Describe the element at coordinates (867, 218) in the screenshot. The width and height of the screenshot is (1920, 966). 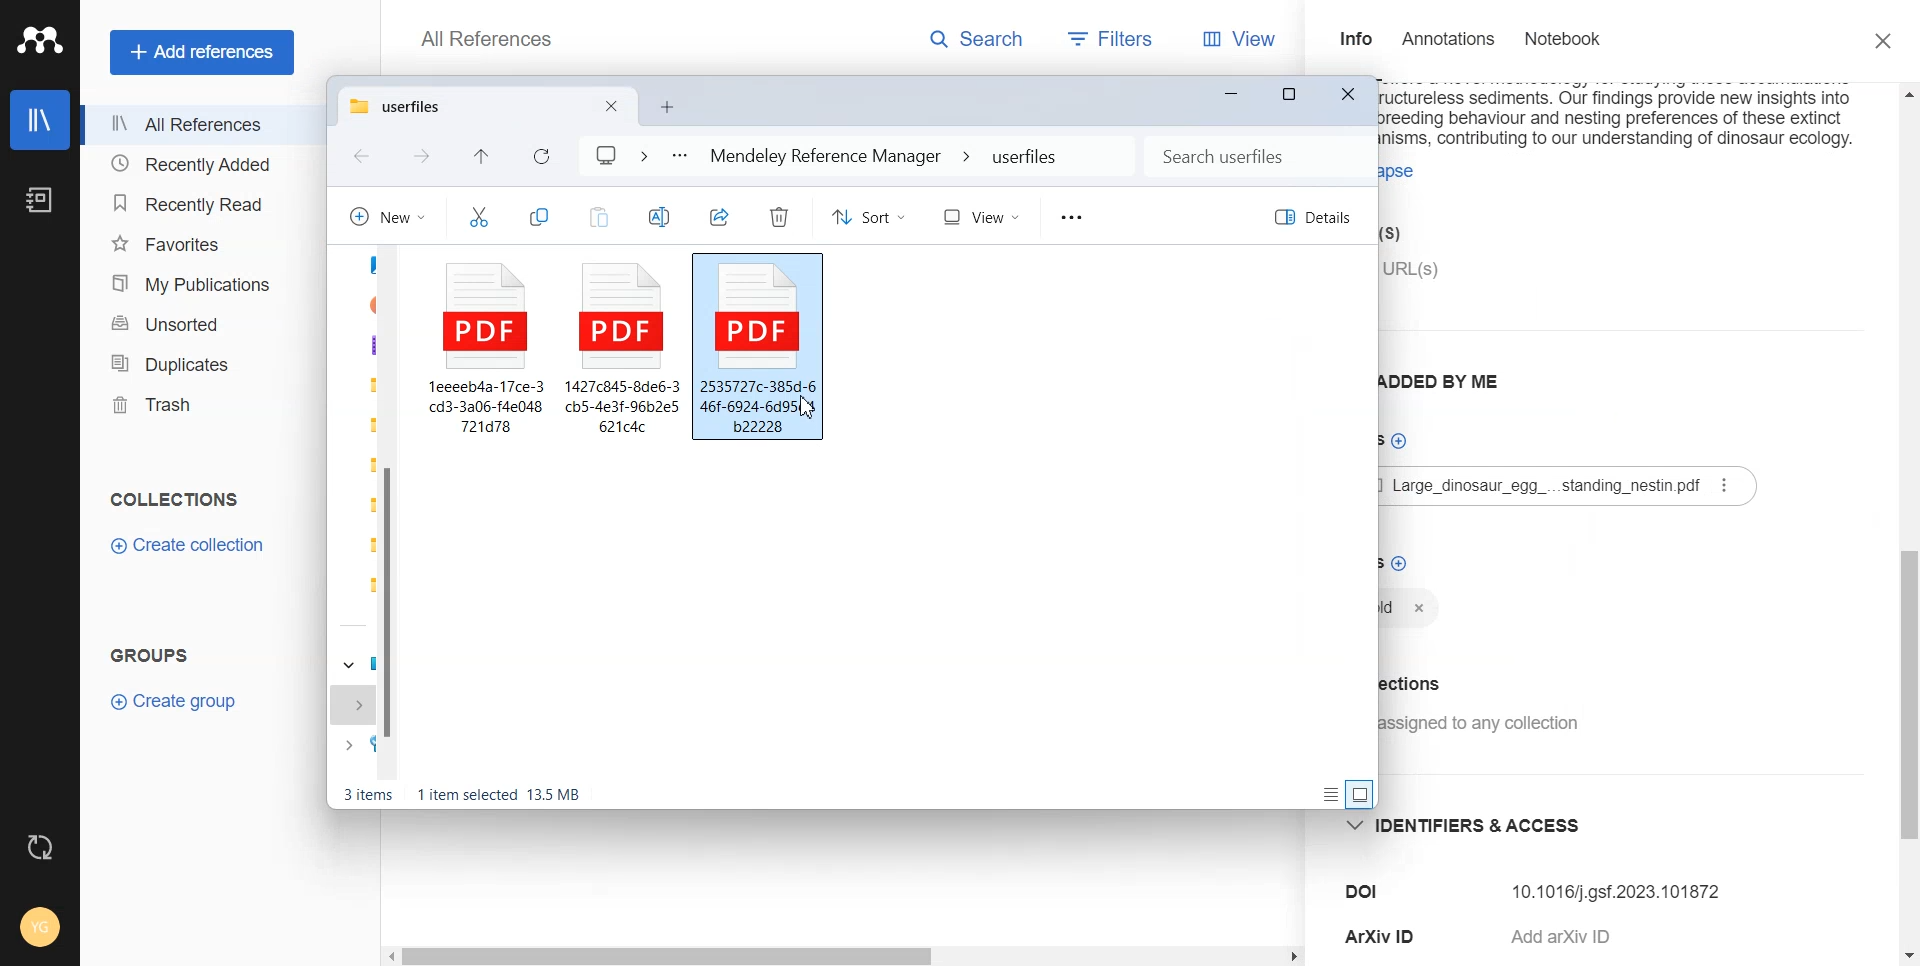
I see `Sort` at that location.